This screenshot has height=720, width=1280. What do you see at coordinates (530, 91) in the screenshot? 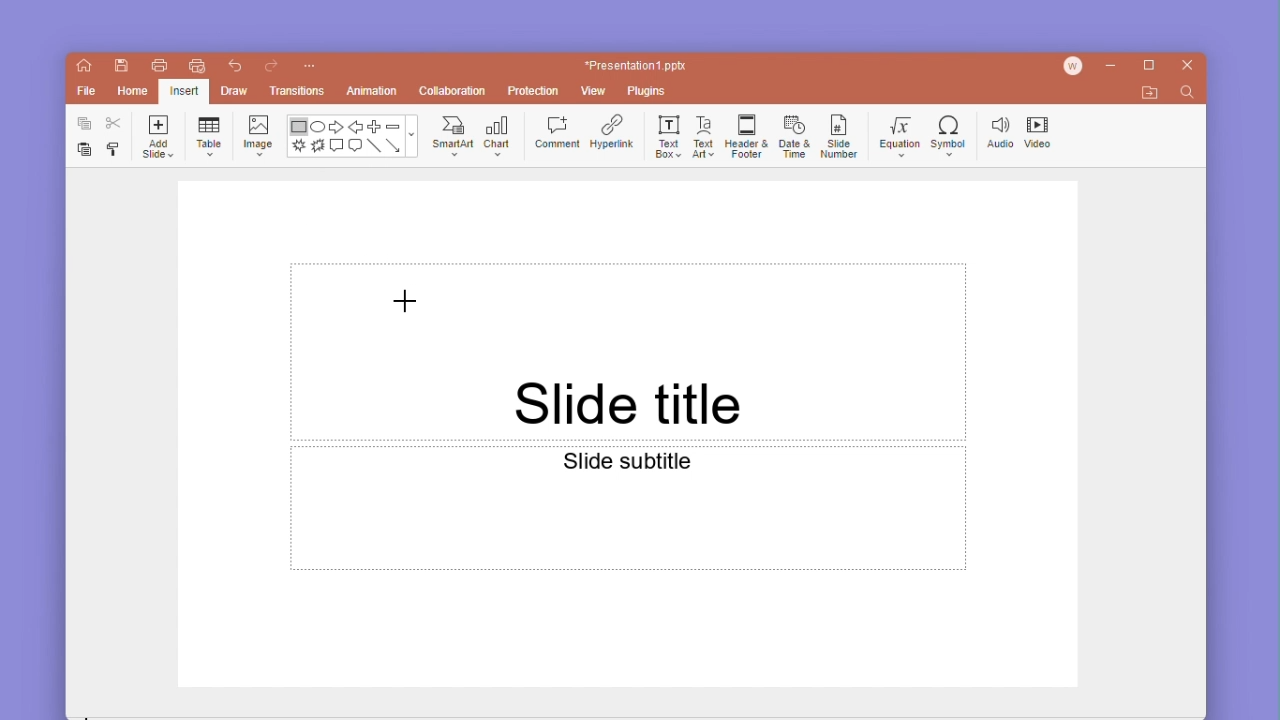
I see `protection` at bounding box center [530, 91].